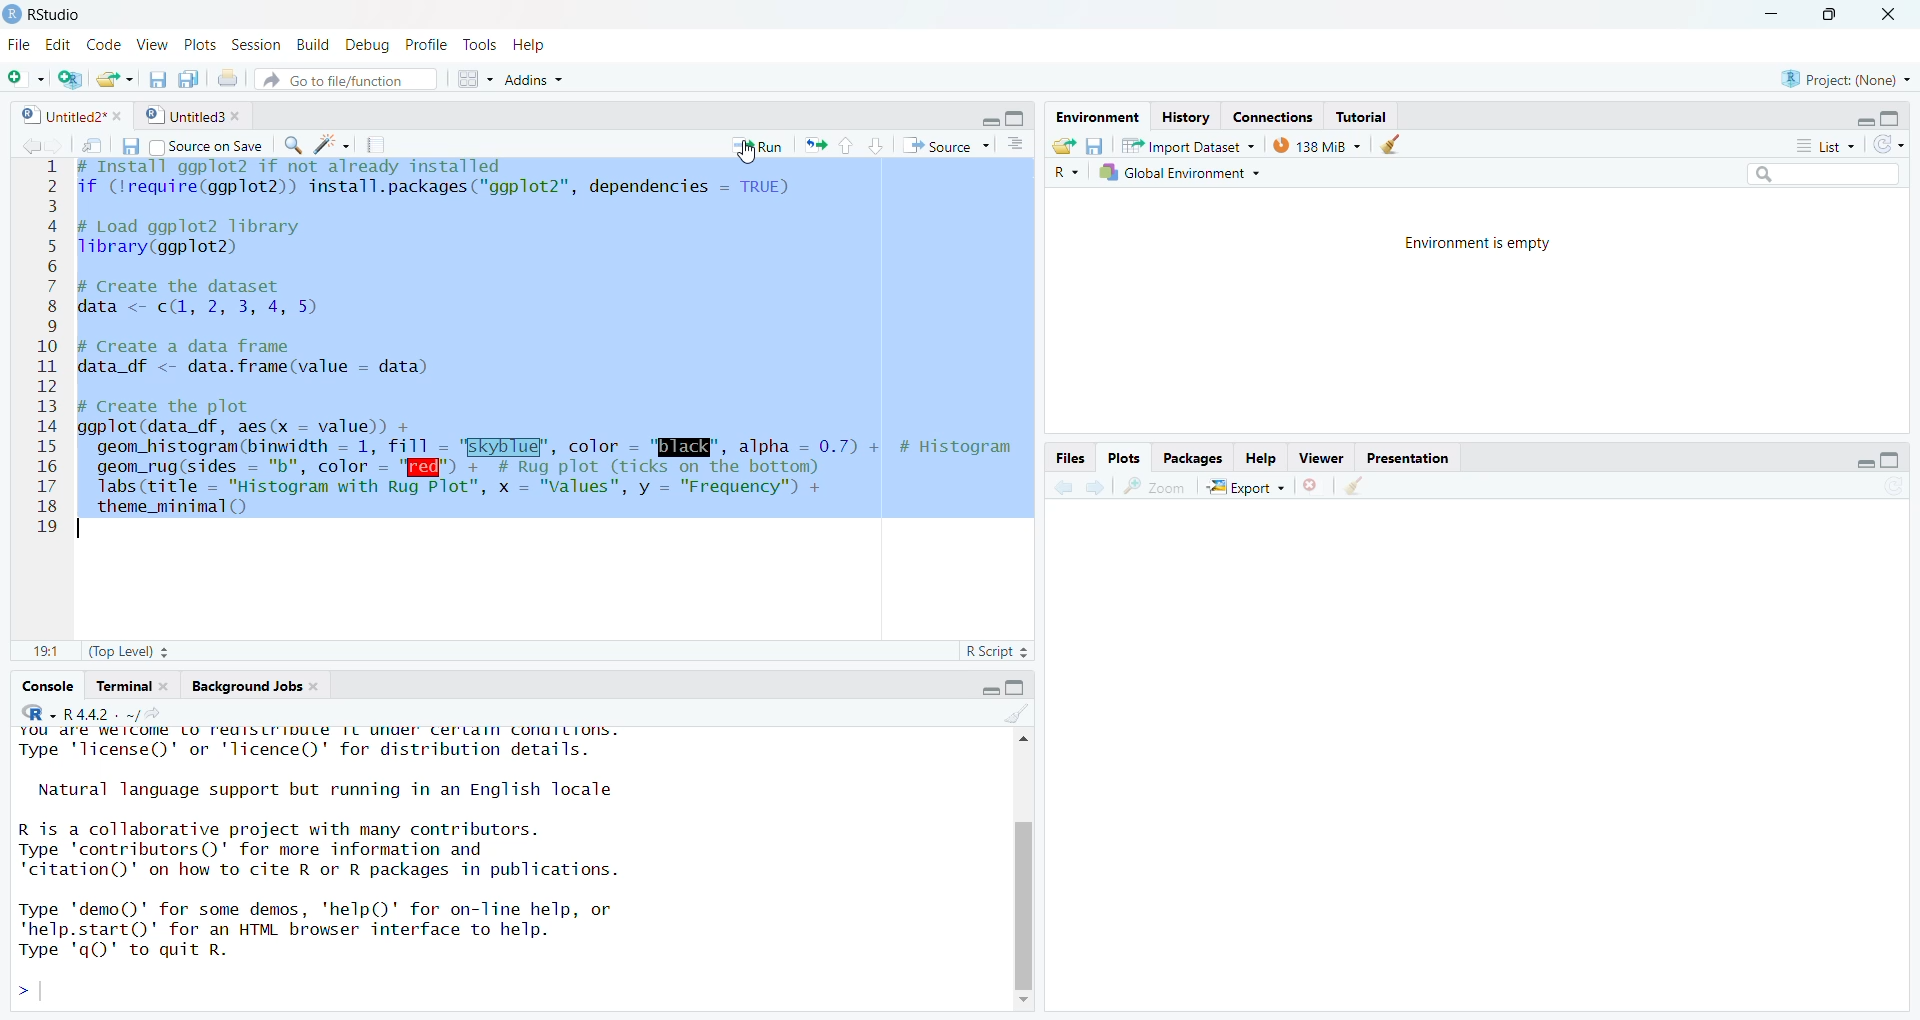  What do you see at coordinates (452, 851) in the screenshot?
I see `YOU dre We ICOM LO FediSLIIDULE TL UNUer Certdin conuiLions.

Type 'license()' or 'licence()' for distribution details.
Natural language support but running in an English locale

R is a collaborative project with many contributors.

Type 'contributors()' for more information and

"citation()' on how to cite R or R packages in publications.

Type 'demo()' for some demos, 'help()' for on-line help, or

'help.start()"' for an HTML browser interface to help.

Type 'qO)' to quit R.

>` at bounding box center [452, 851].